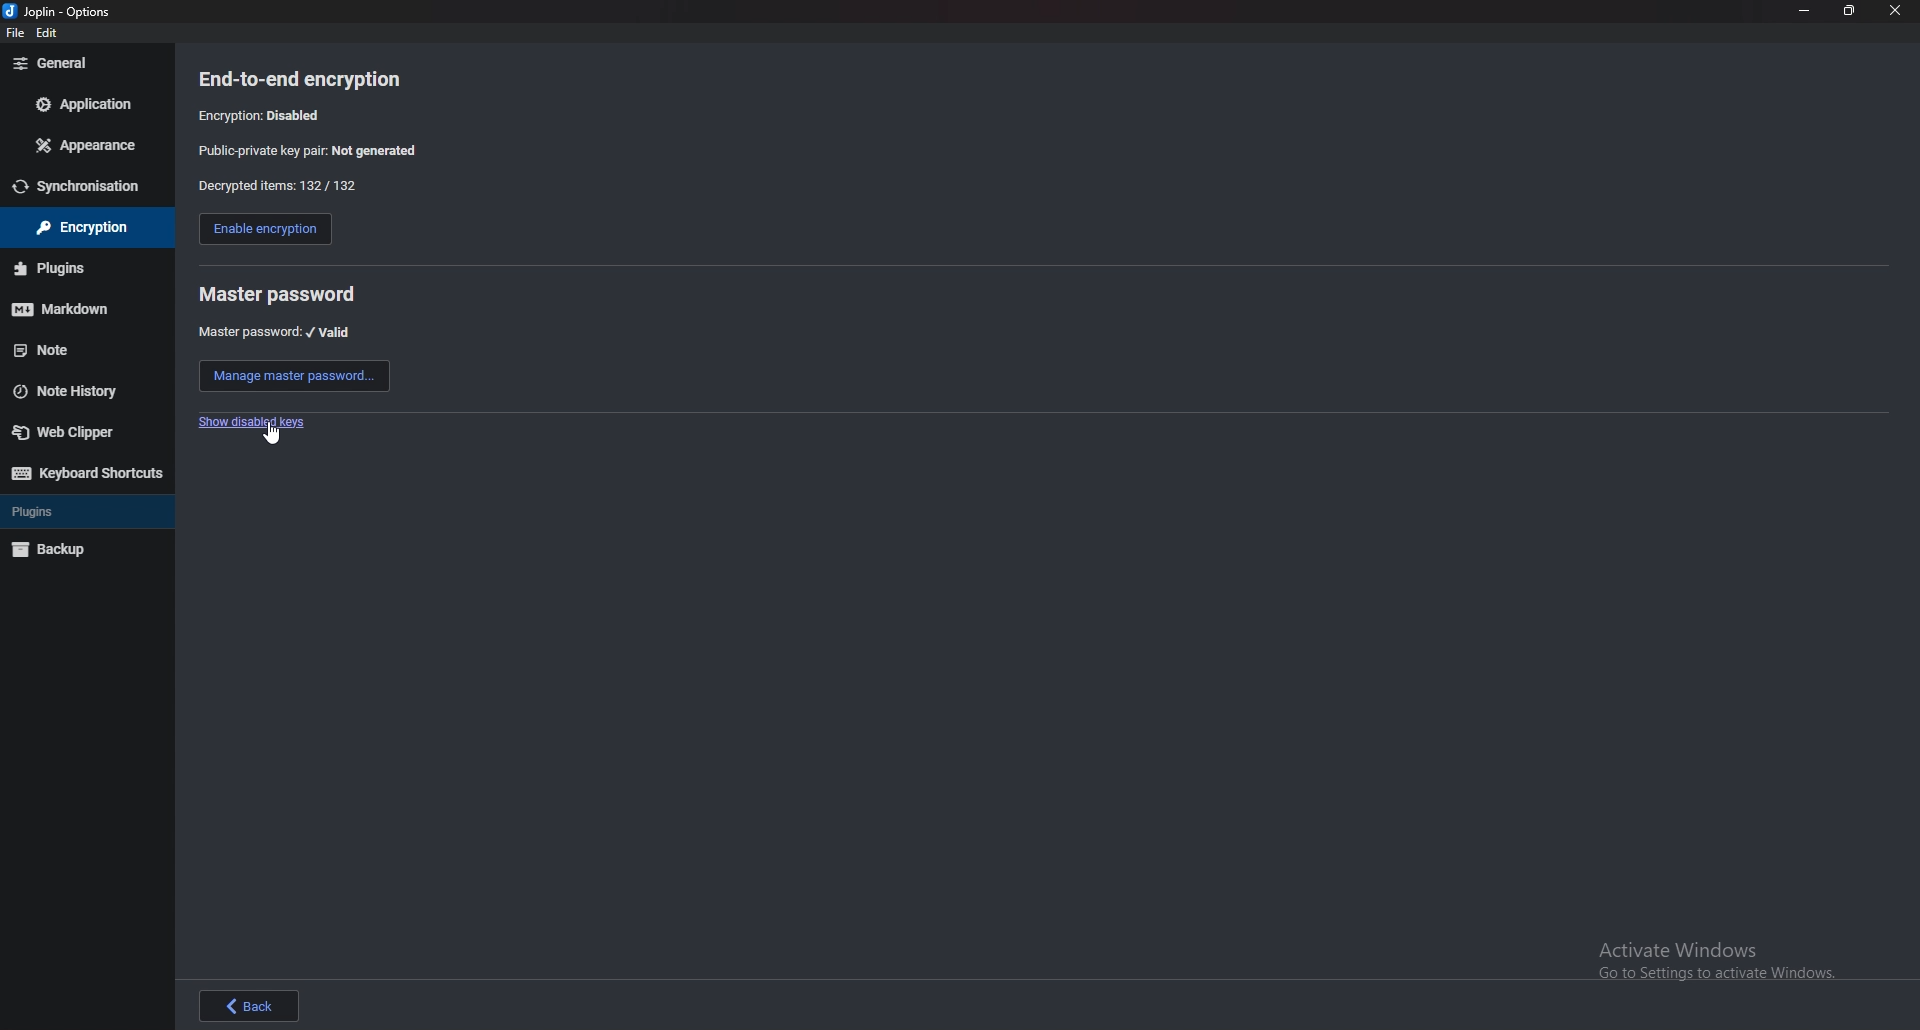  Describe the element at coordinates (264, 115) in the screenshot. I see `encryption` at that location.